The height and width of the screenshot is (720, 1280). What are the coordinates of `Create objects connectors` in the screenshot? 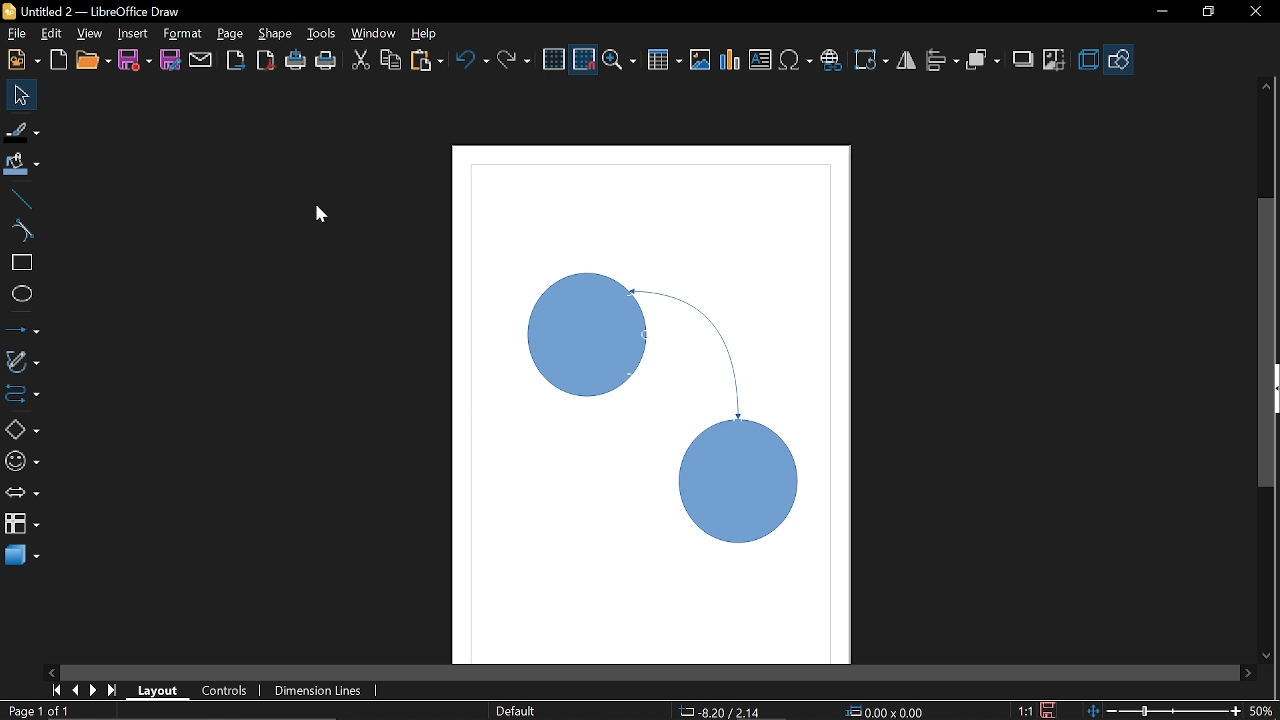 It's located at (192, 712).